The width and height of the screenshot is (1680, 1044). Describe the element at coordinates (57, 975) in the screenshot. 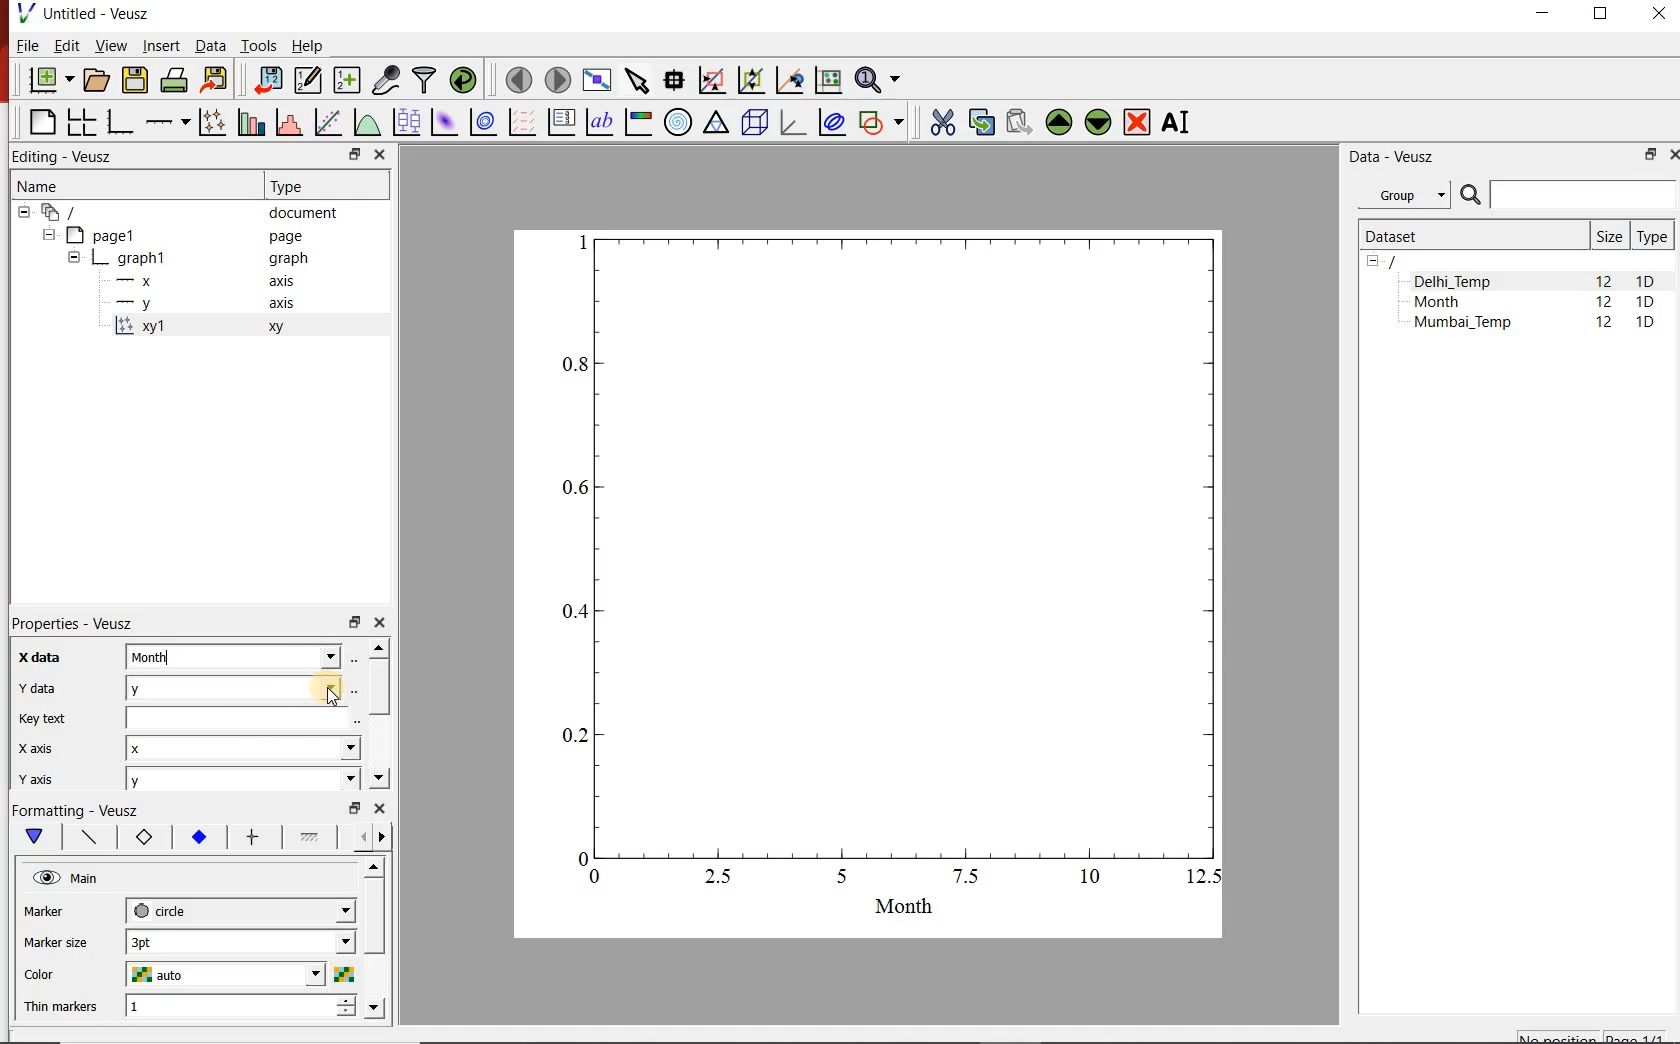

I see `color` at that location.